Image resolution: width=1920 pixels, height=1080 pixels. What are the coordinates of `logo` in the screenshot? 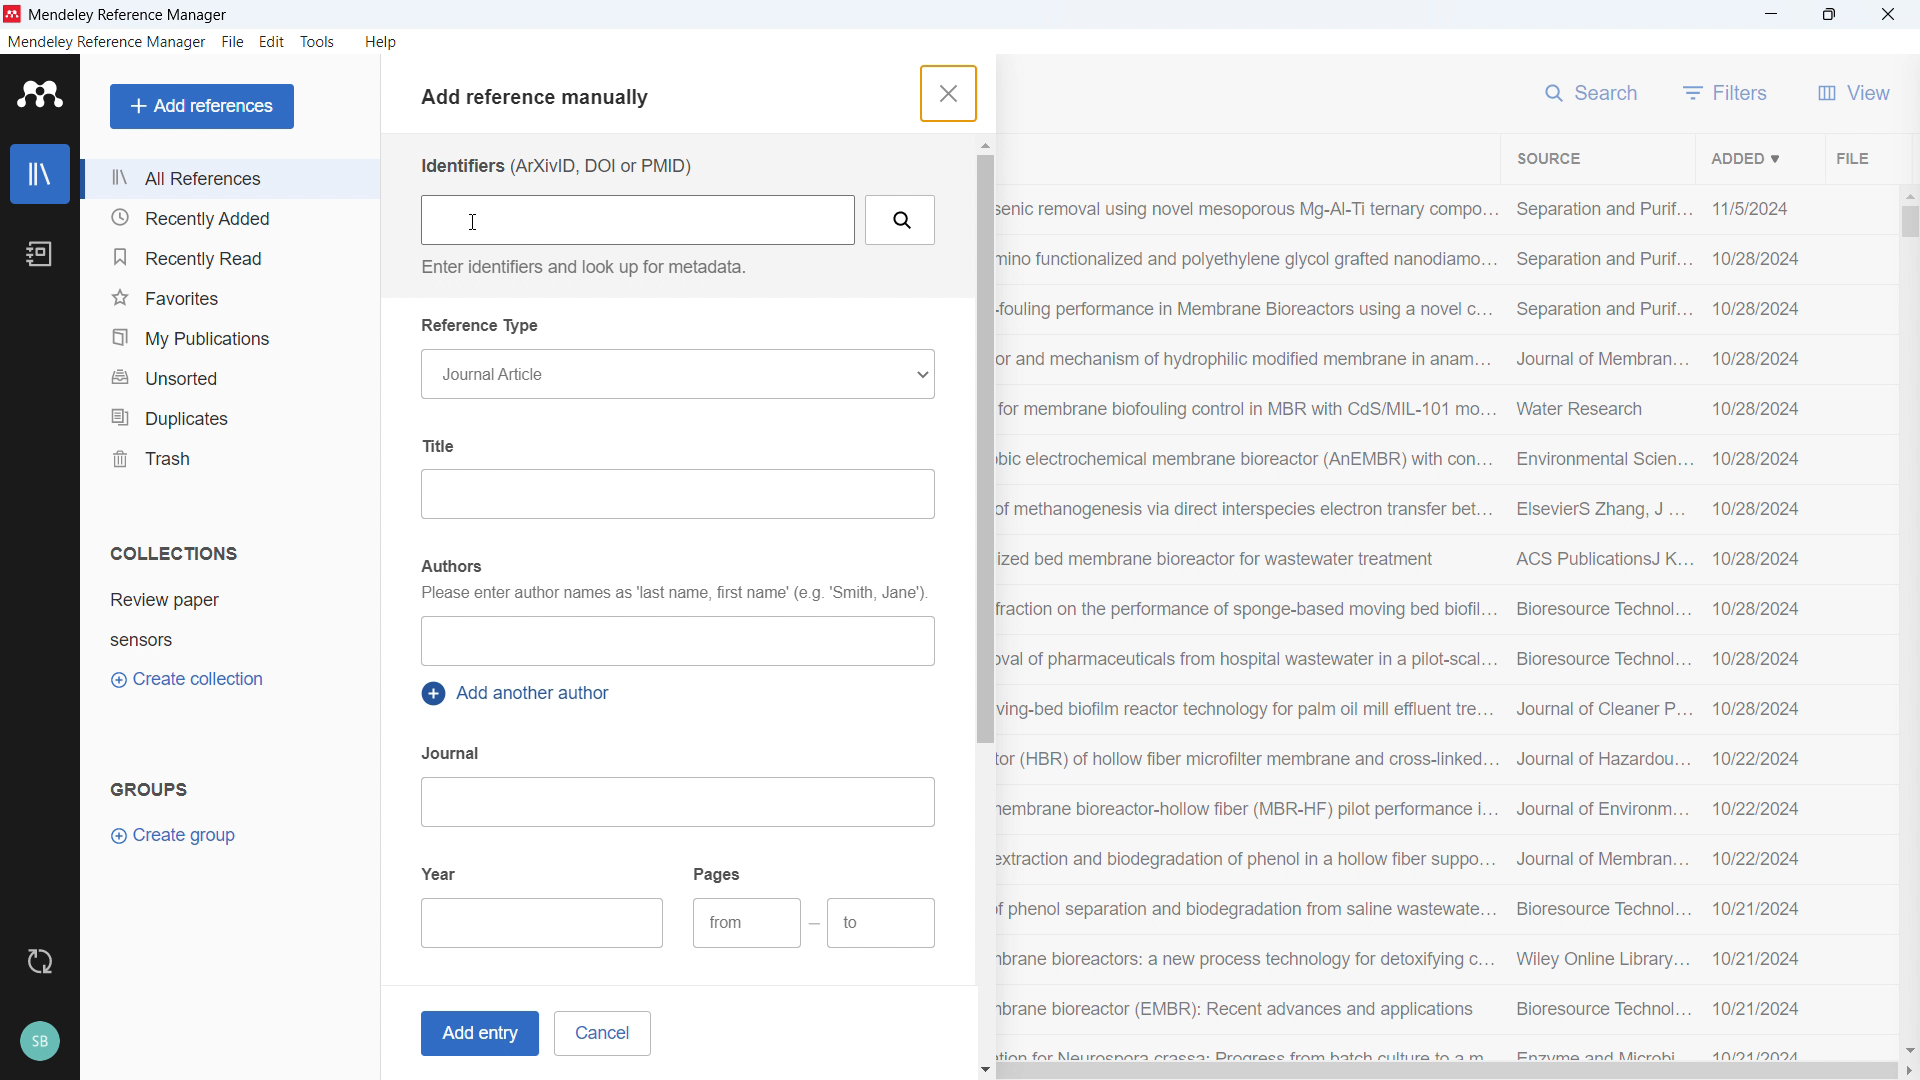 It's located at (13, 14).